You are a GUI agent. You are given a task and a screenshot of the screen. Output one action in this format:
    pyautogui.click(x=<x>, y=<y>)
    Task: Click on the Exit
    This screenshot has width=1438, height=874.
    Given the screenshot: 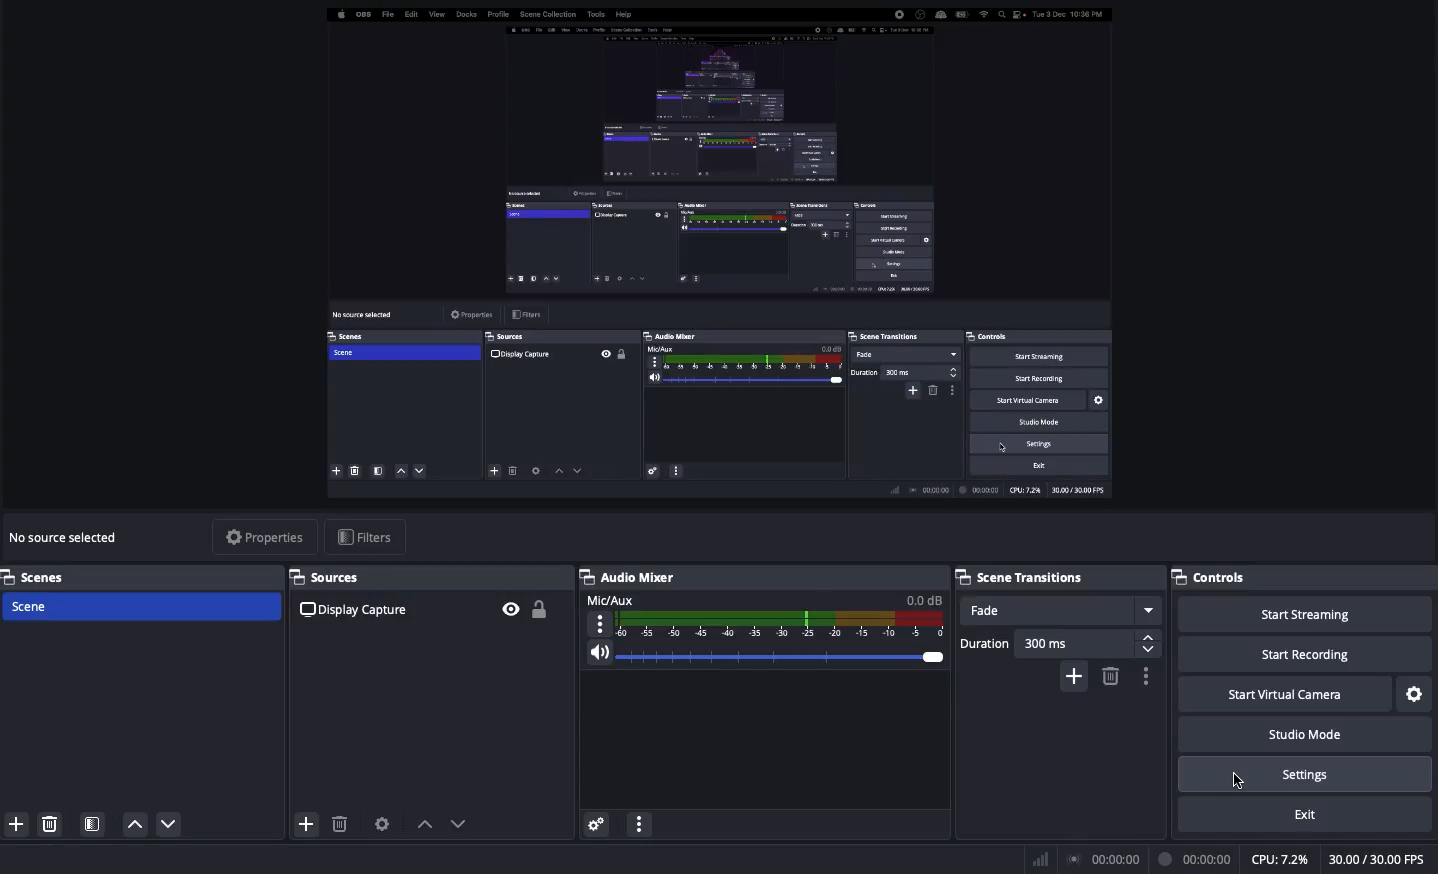 What is the action you would take?
    pyautogui.click(x=1310, y=814)
    